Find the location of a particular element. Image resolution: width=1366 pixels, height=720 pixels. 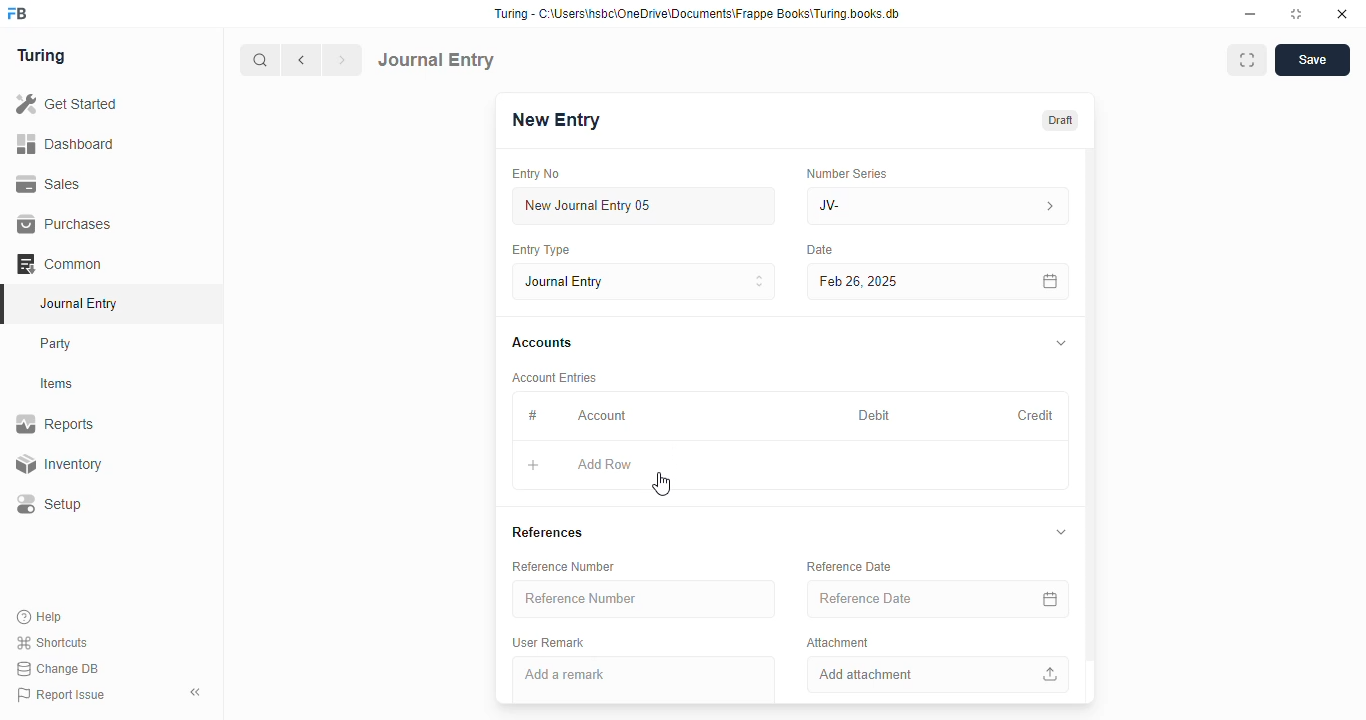

debit is located at coordinates (875, 415).